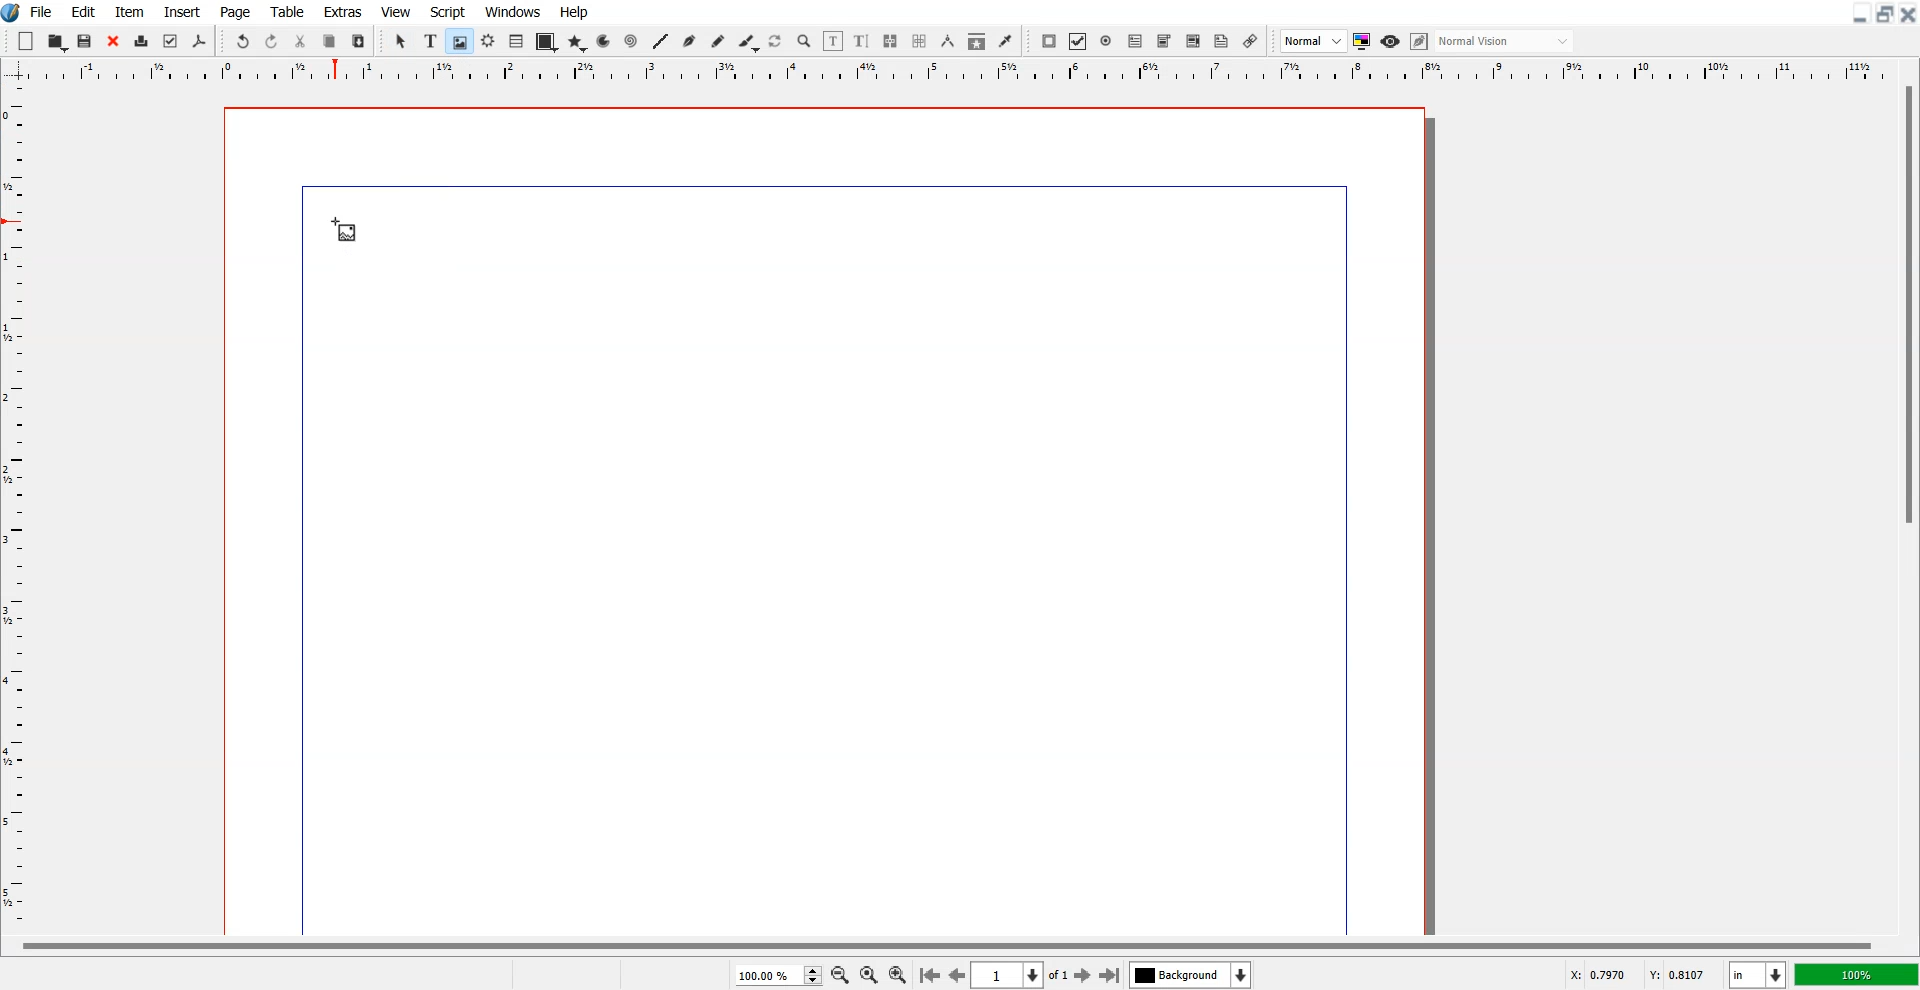  Describe the element at coordinates (1164, 42) in the screenshot. I see `PDF Combo Box` at that location.